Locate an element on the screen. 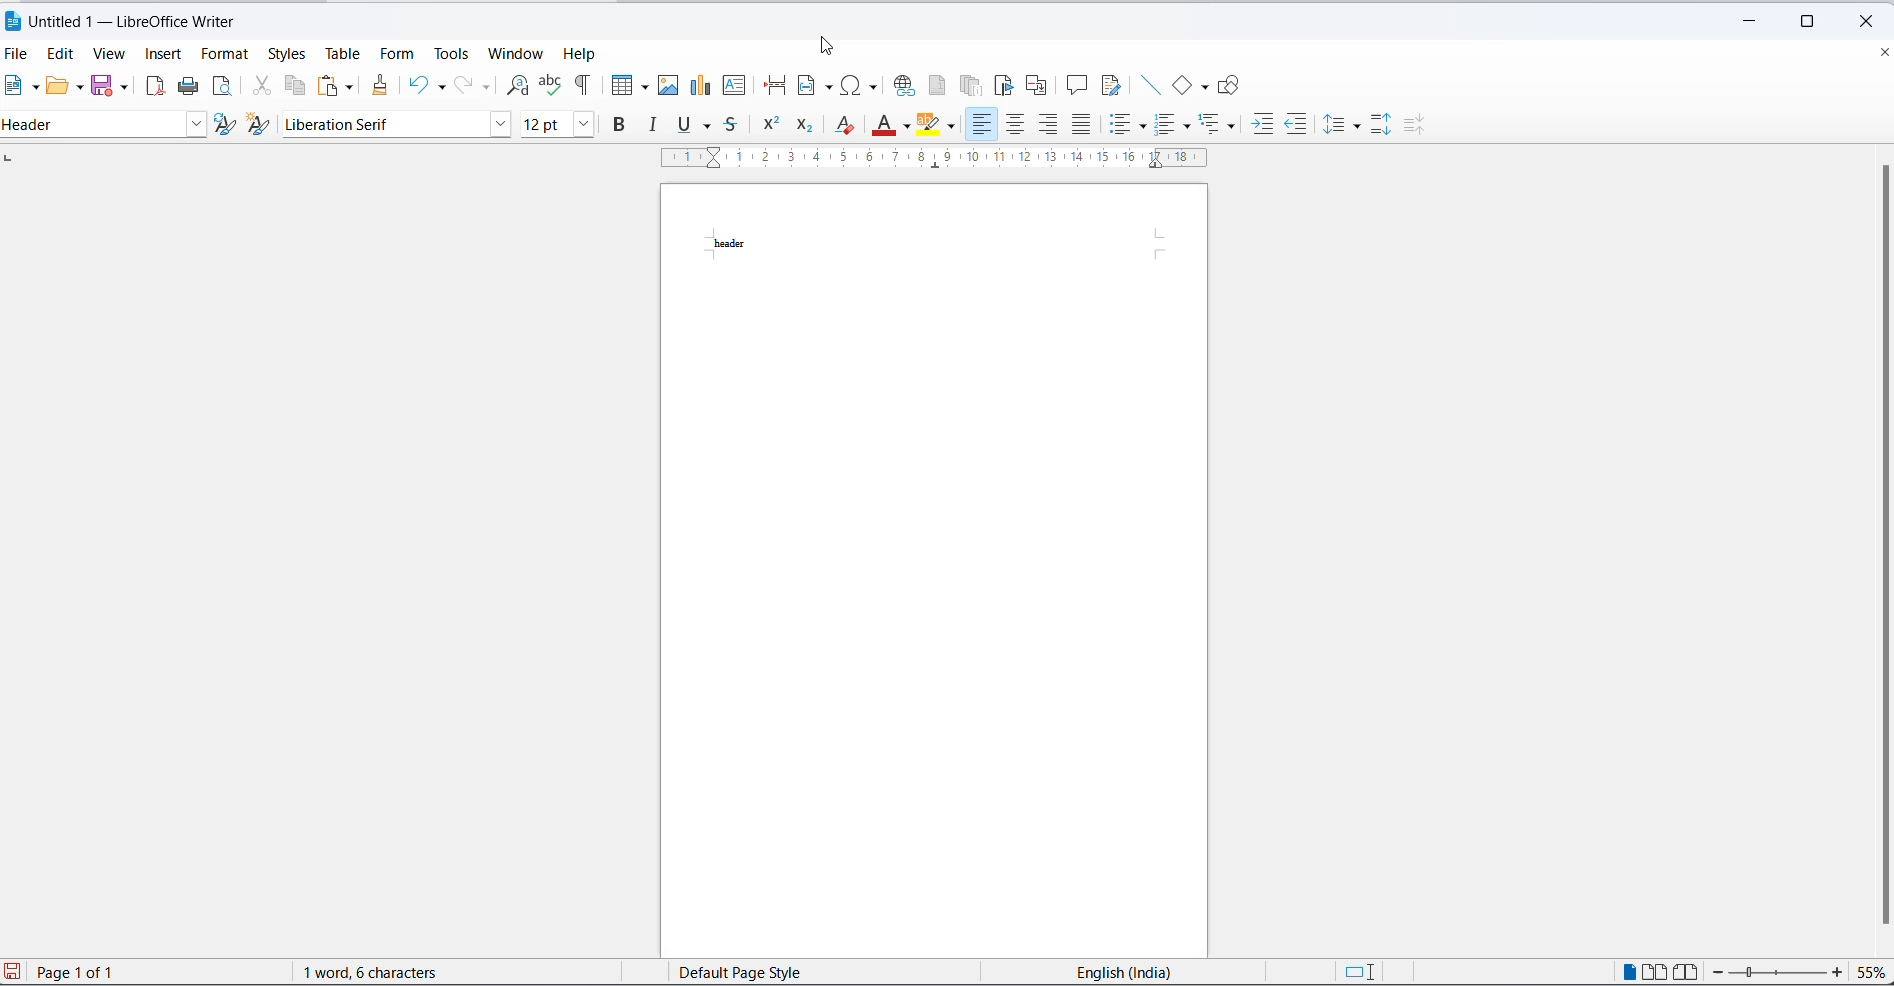  insert text is located at coordinates (744, 87).